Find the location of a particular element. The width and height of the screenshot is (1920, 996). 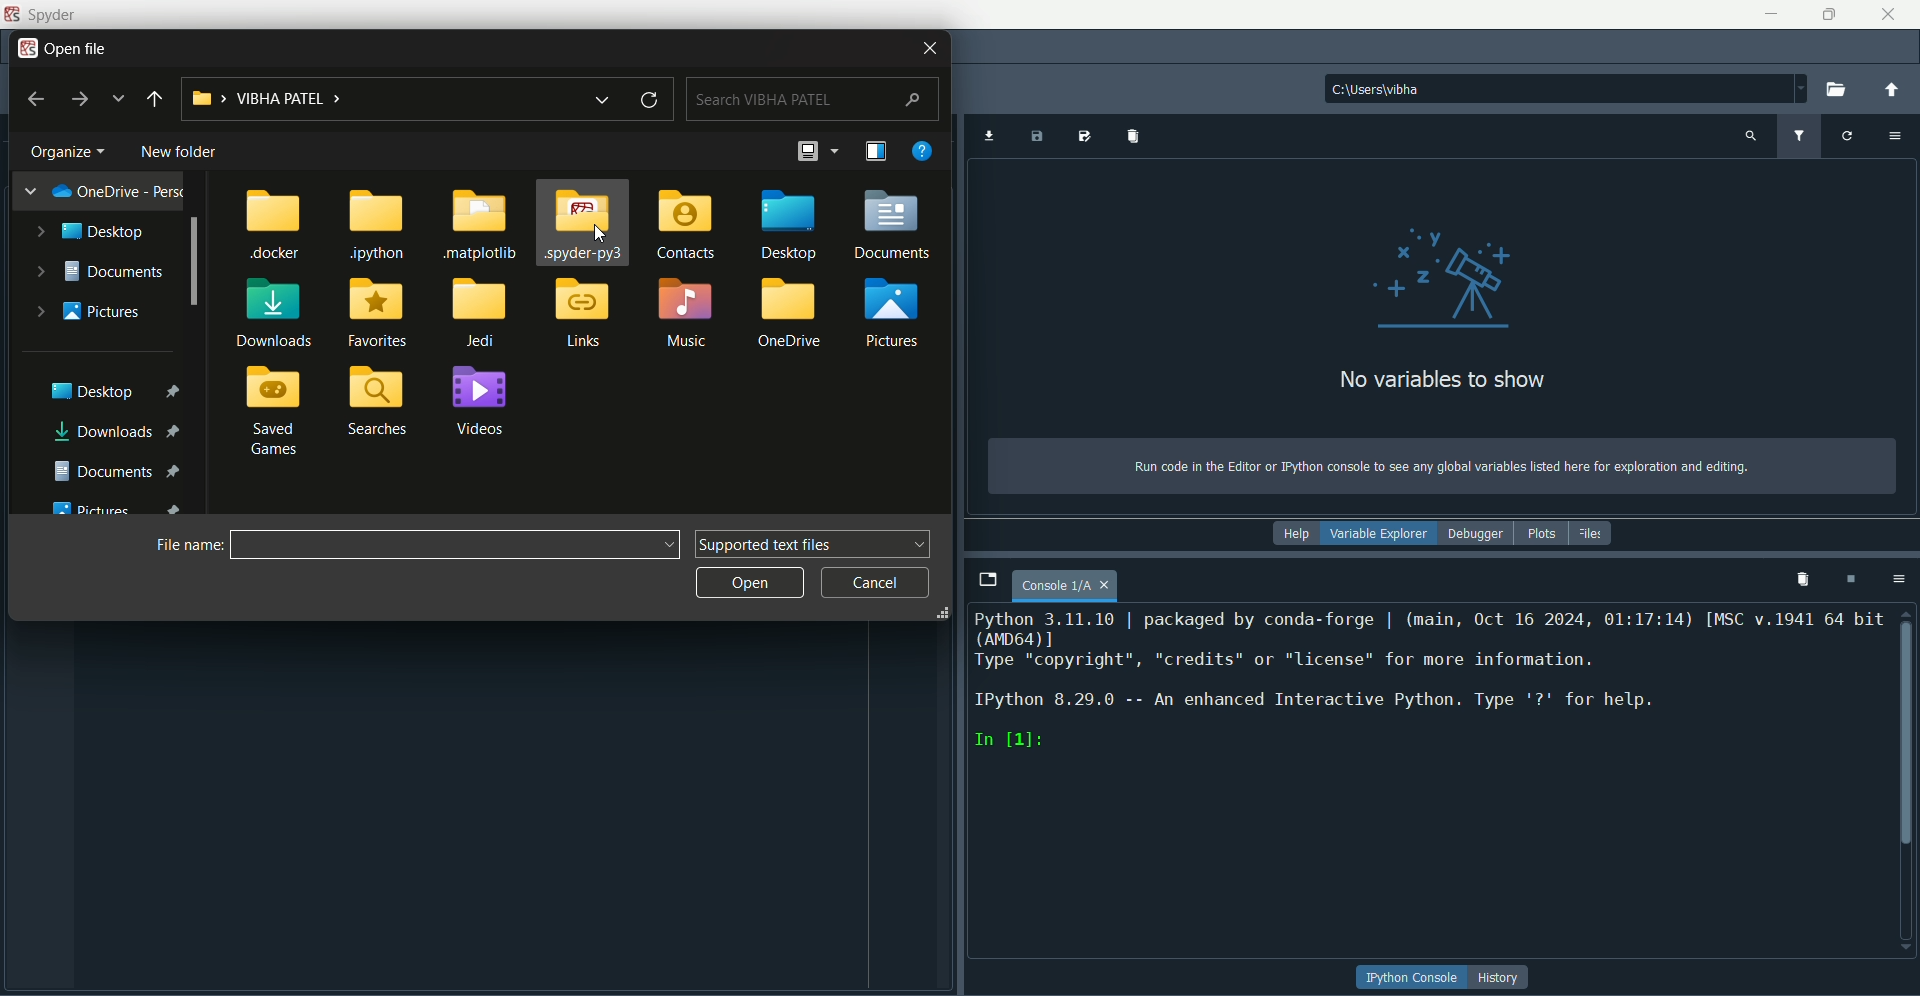

save data as is located at coordinates (1083, 136).